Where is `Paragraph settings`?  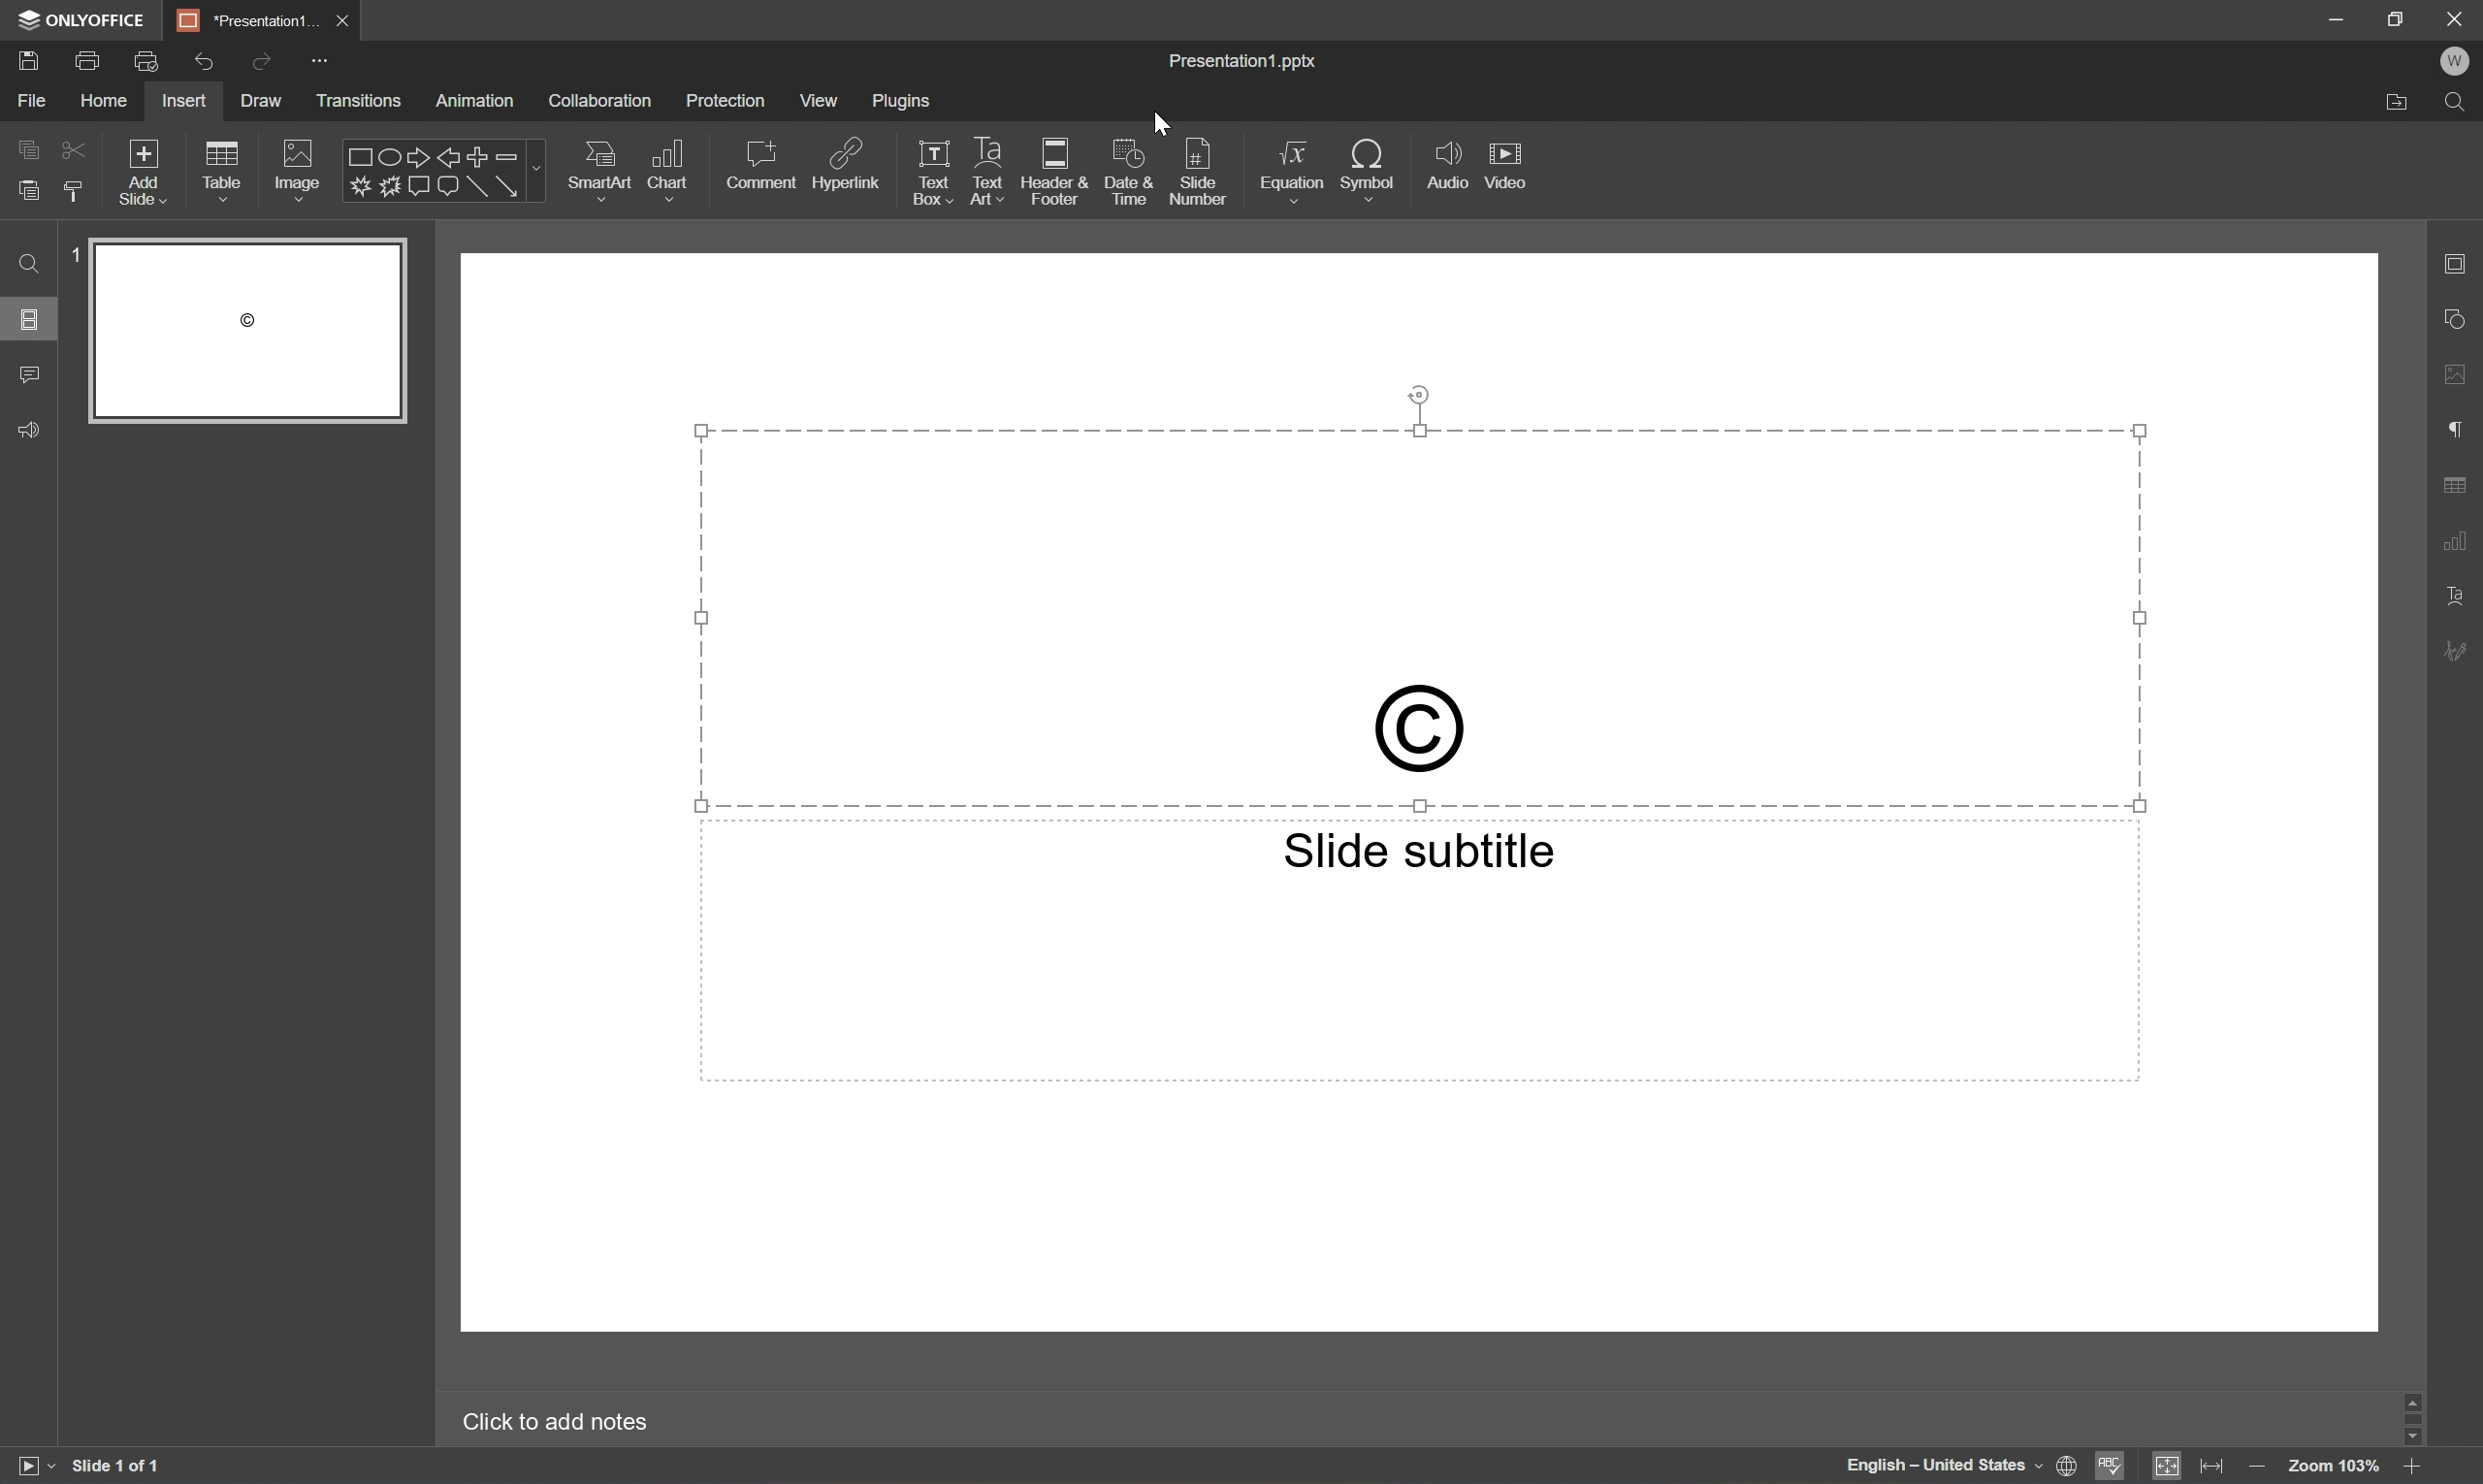
Paragraph settings is located at coordinates (2457, 429).